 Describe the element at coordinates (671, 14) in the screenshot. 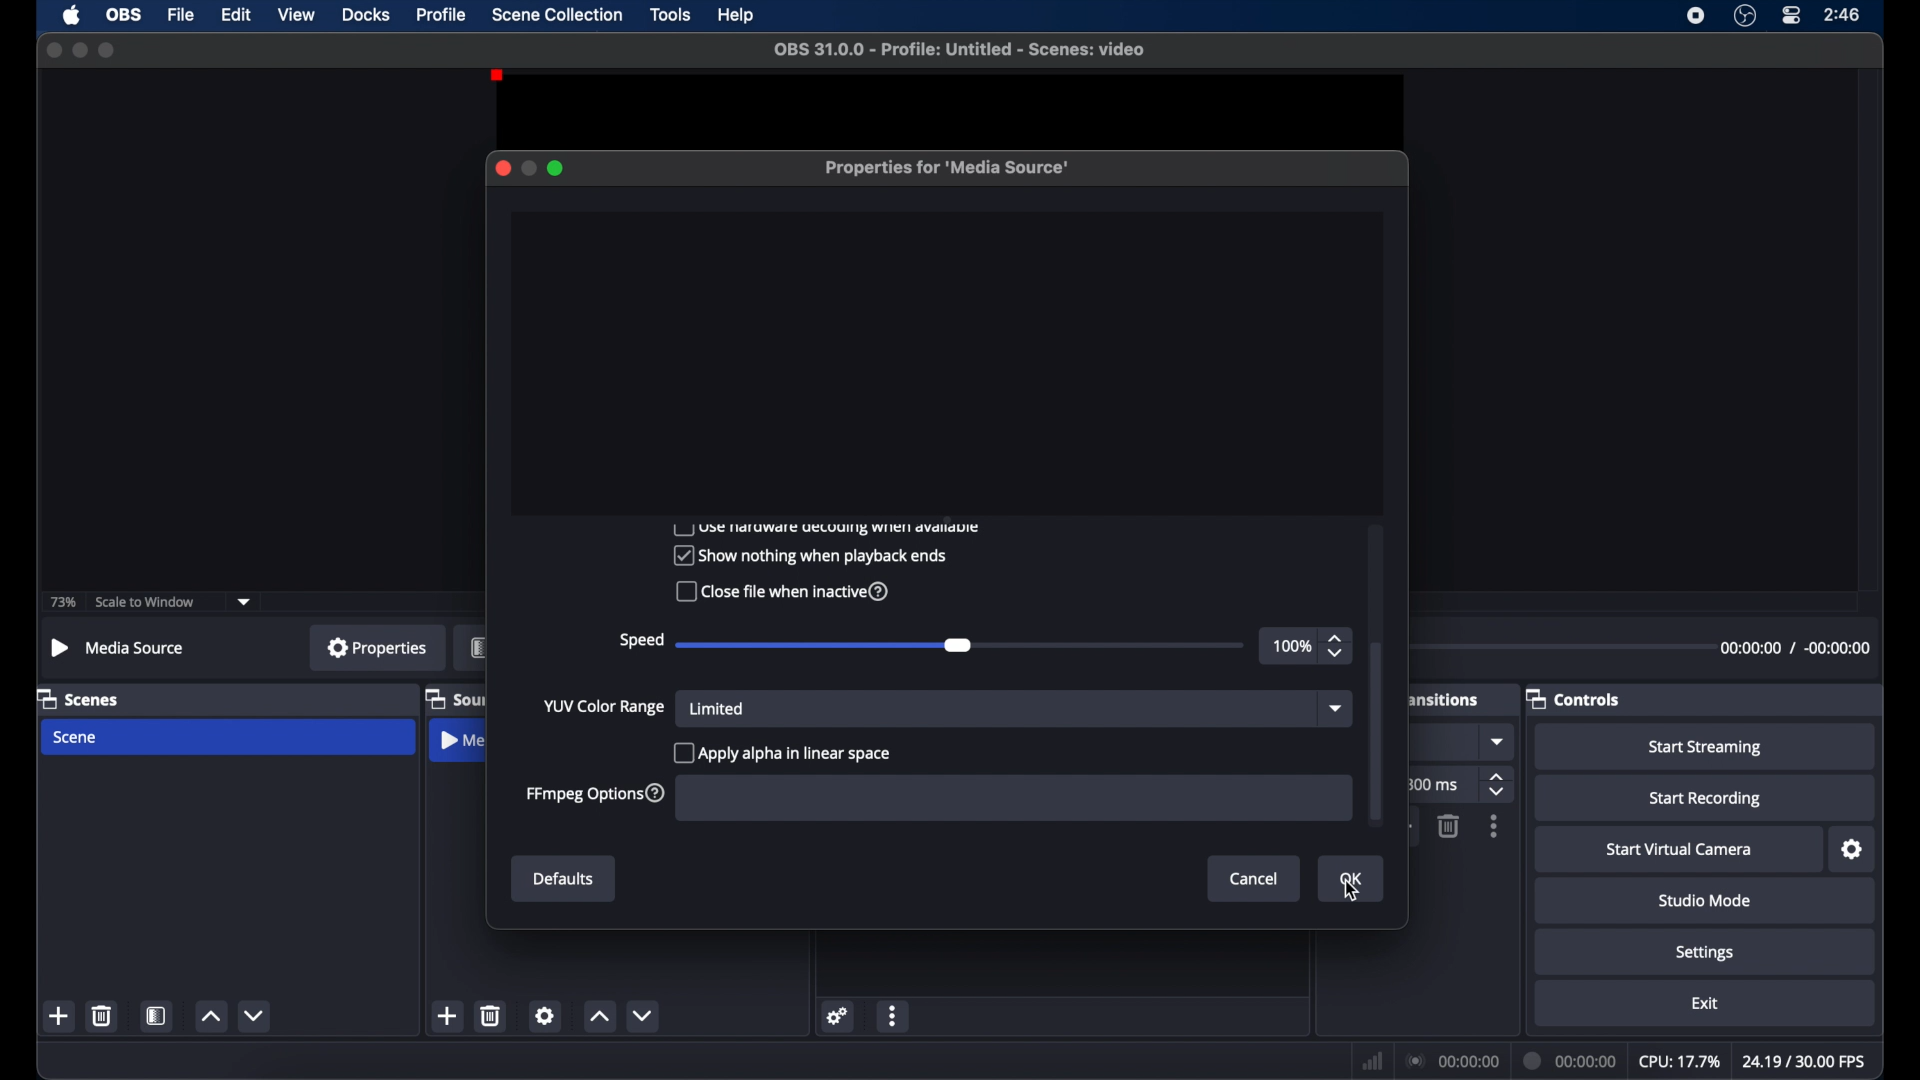

I see `tools` at that location.